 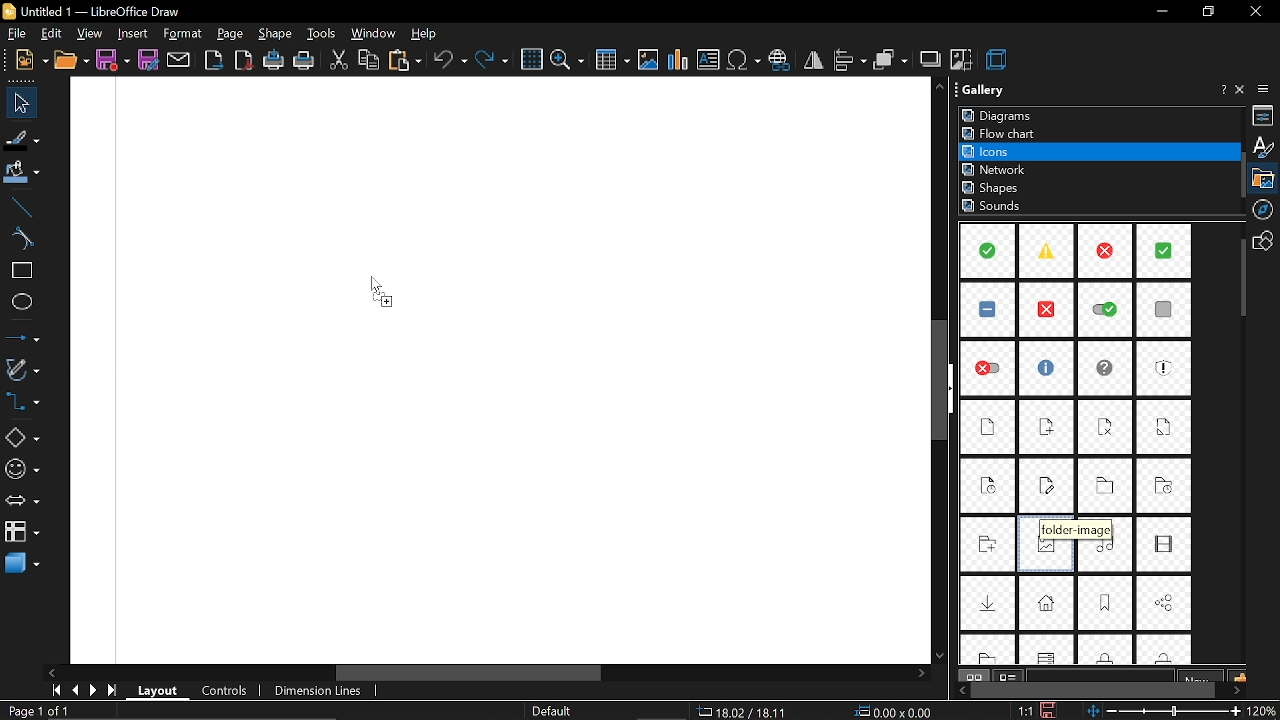 What do you see at coordinates (322, 34) in the screenshot?
I see `tools` at bounding box center [322, 34].